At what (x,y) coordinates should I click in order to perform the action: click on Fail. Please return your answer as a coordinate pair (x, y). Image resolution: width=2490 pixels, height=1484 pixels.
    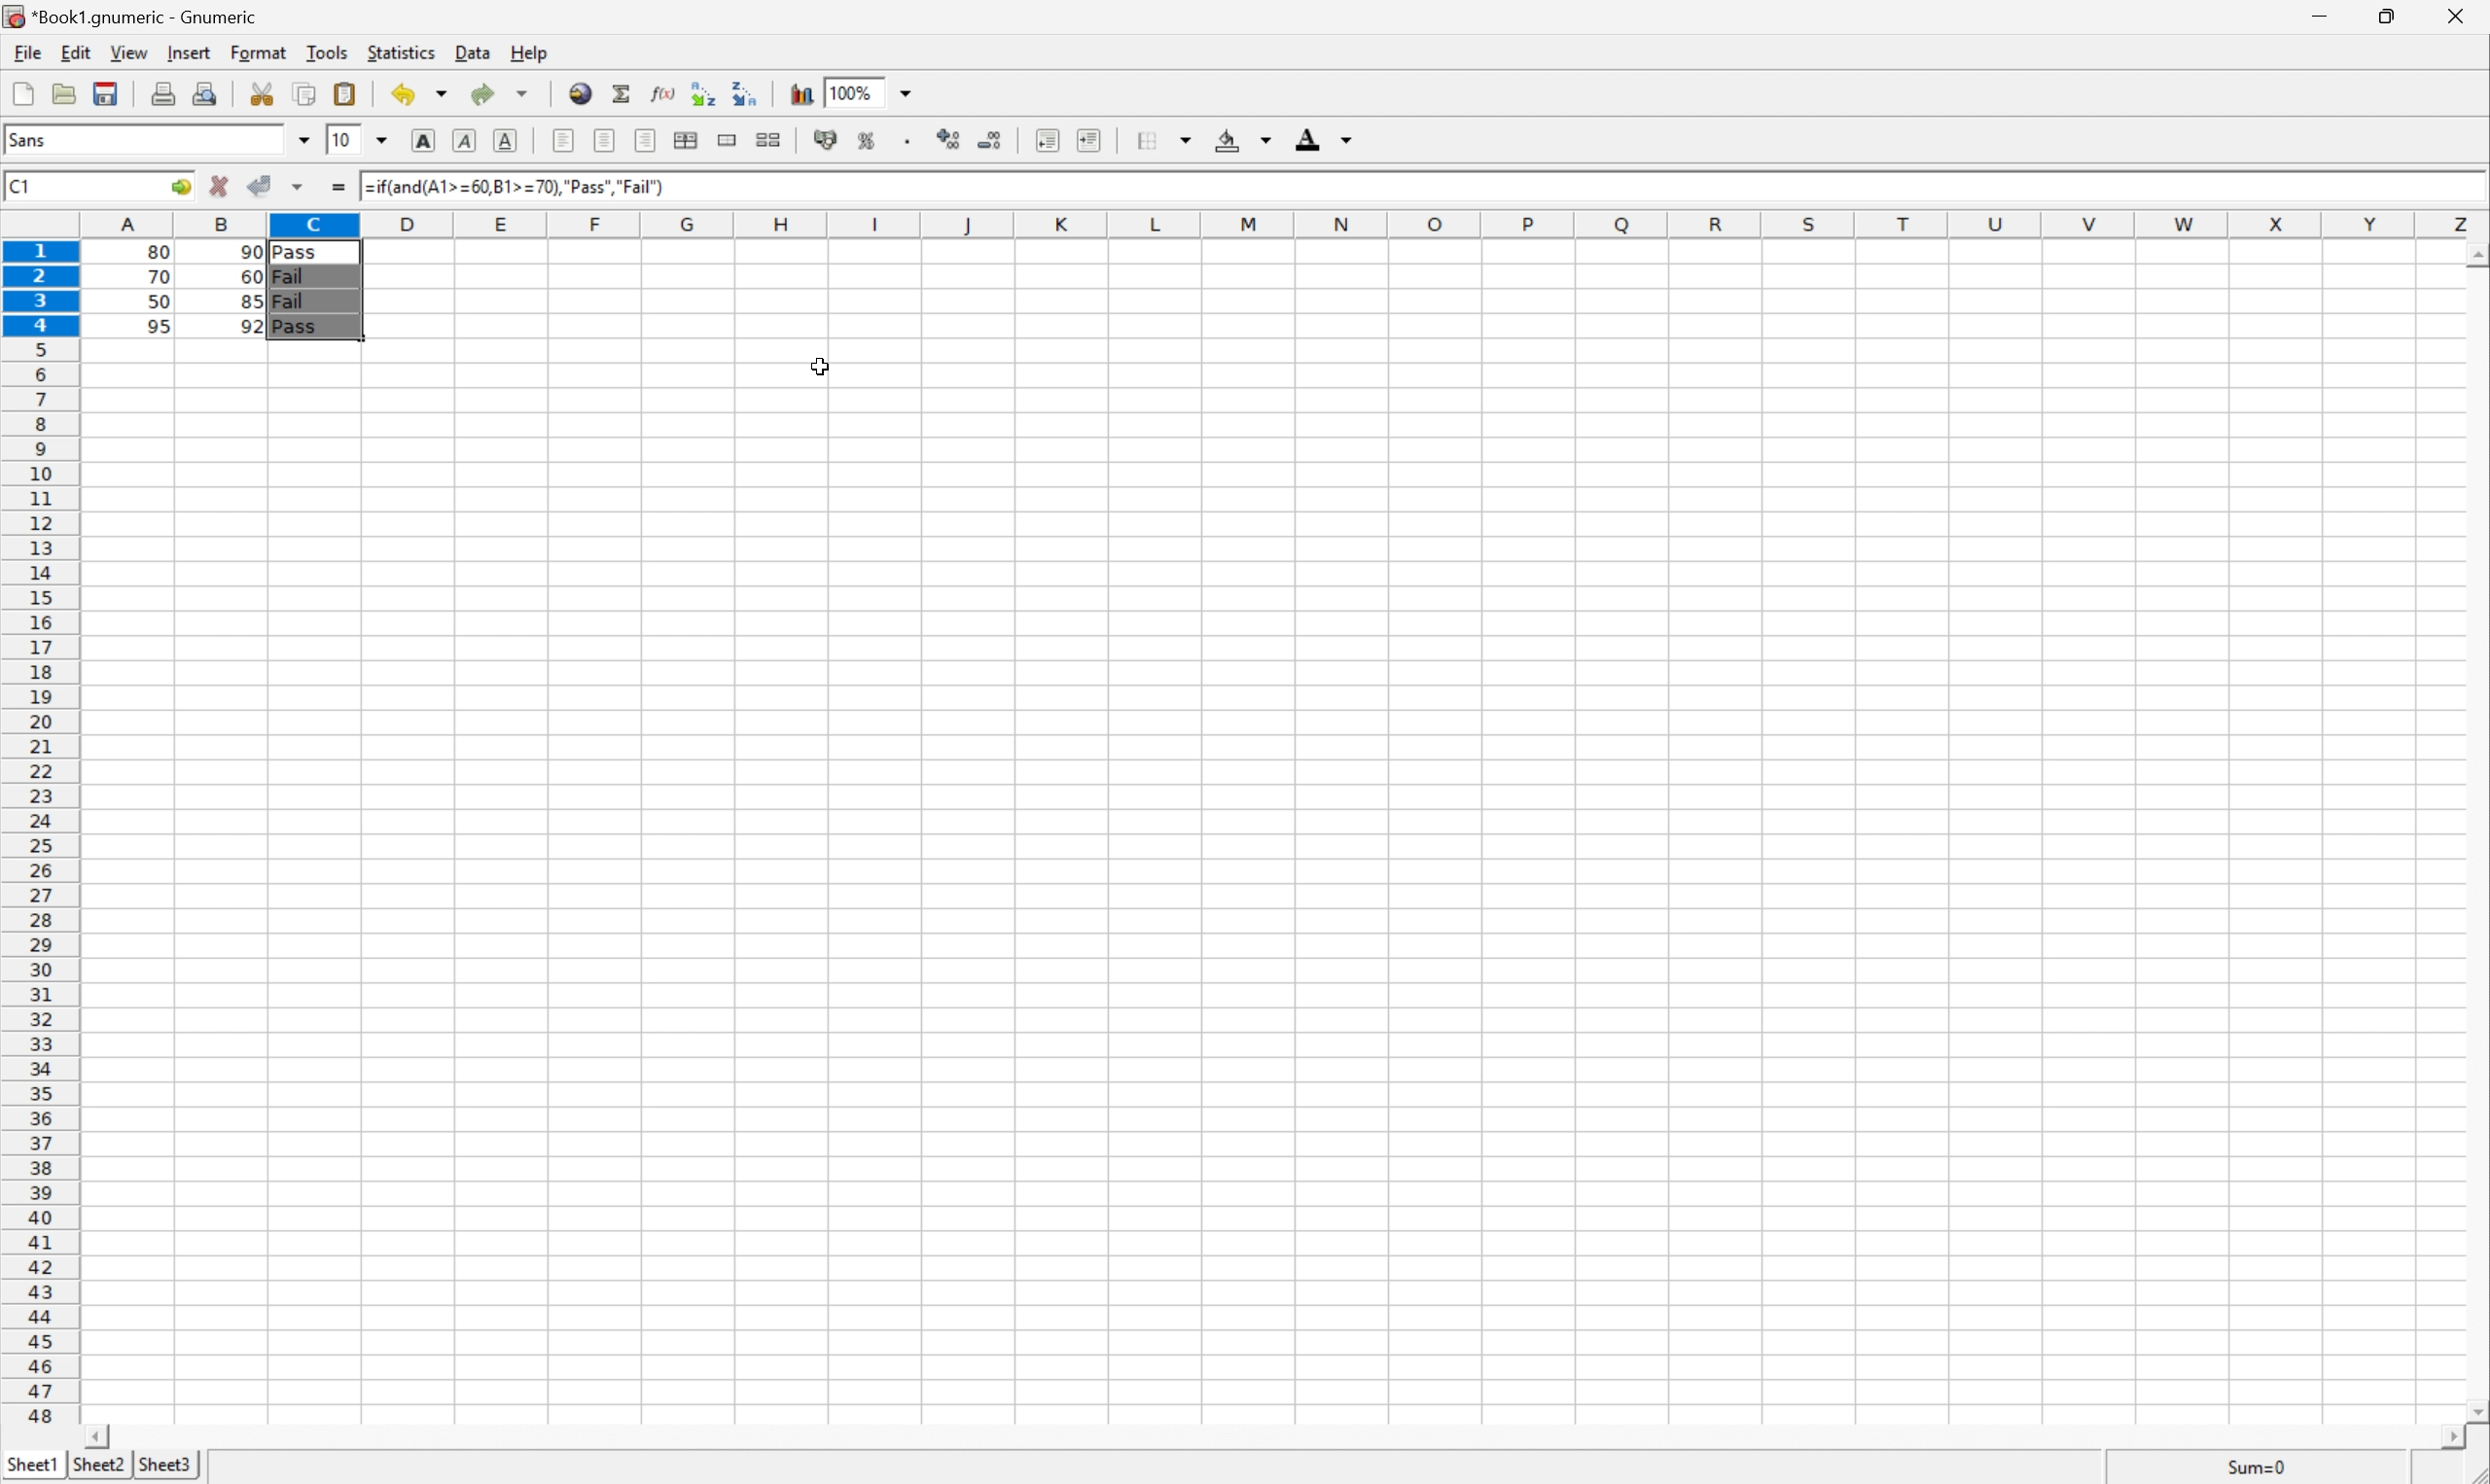
    Looking at the image, I should click on (302, 300).